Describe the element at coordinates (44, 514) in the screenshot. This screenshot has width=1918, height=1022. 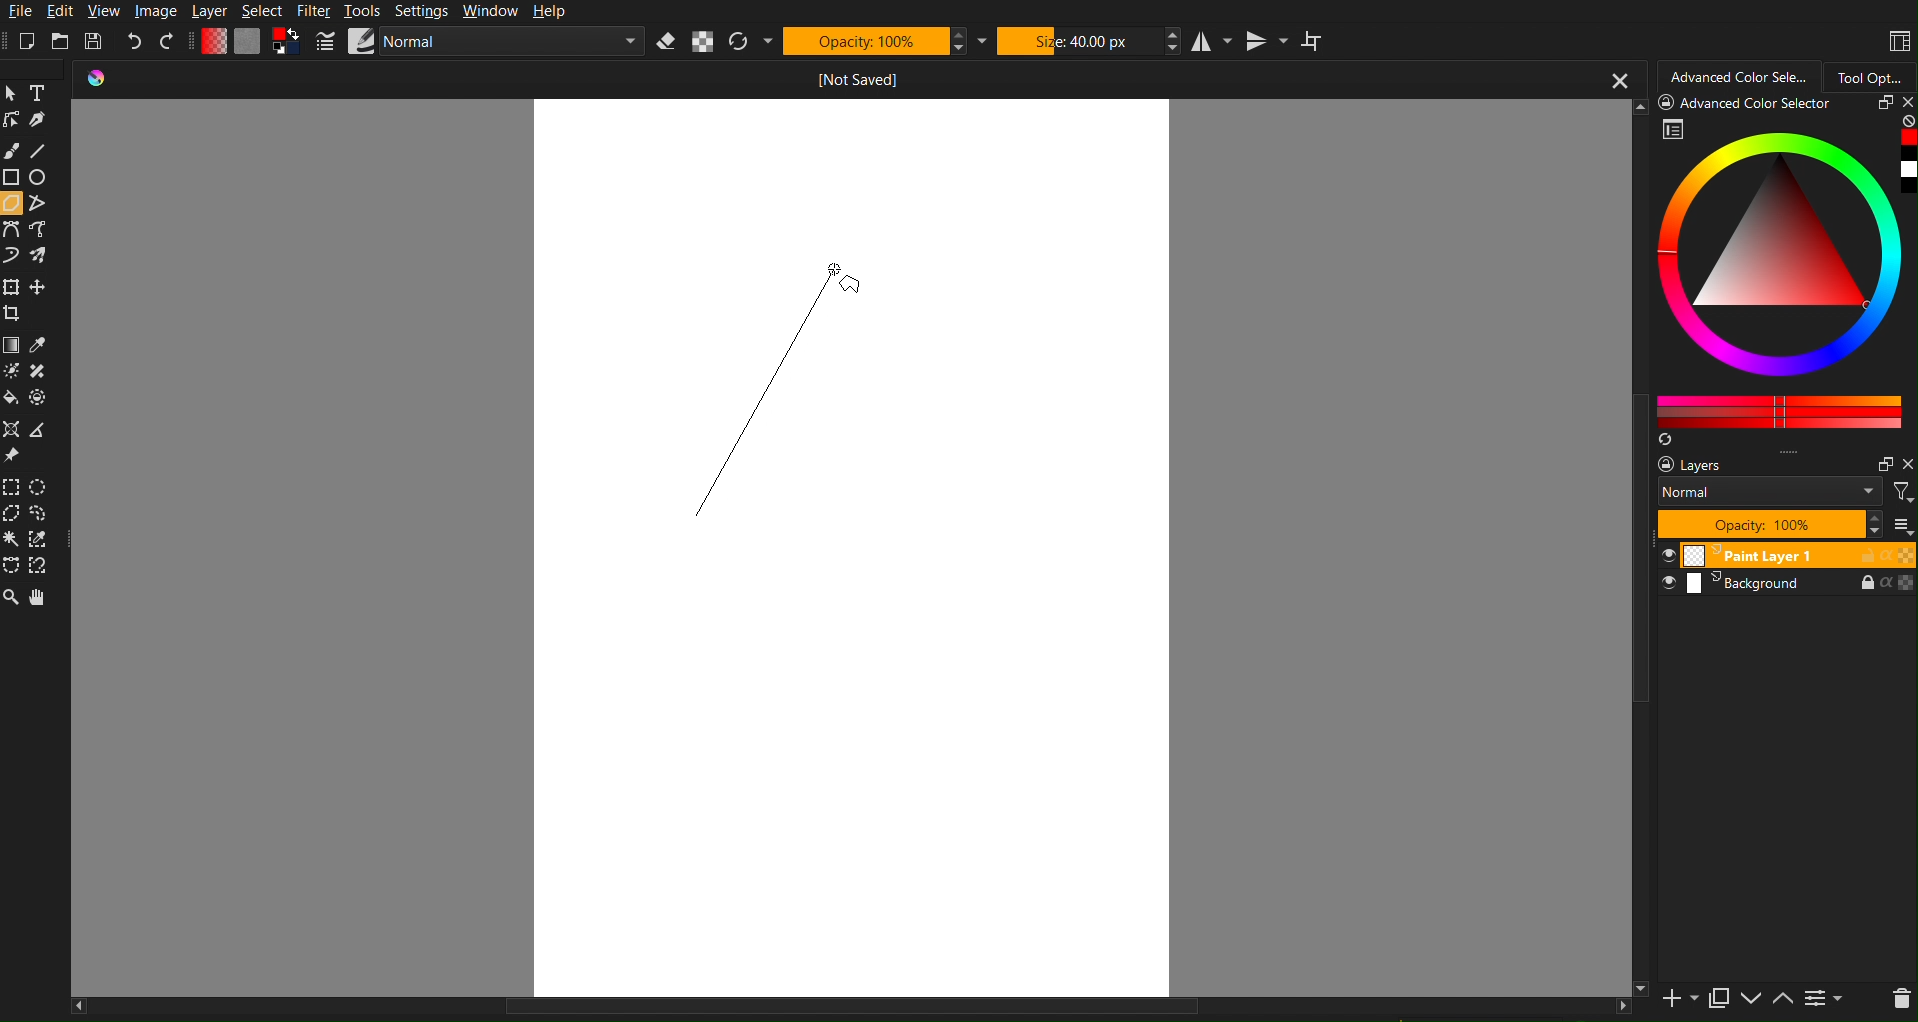
I see `freehand Selection Tools` at that location.